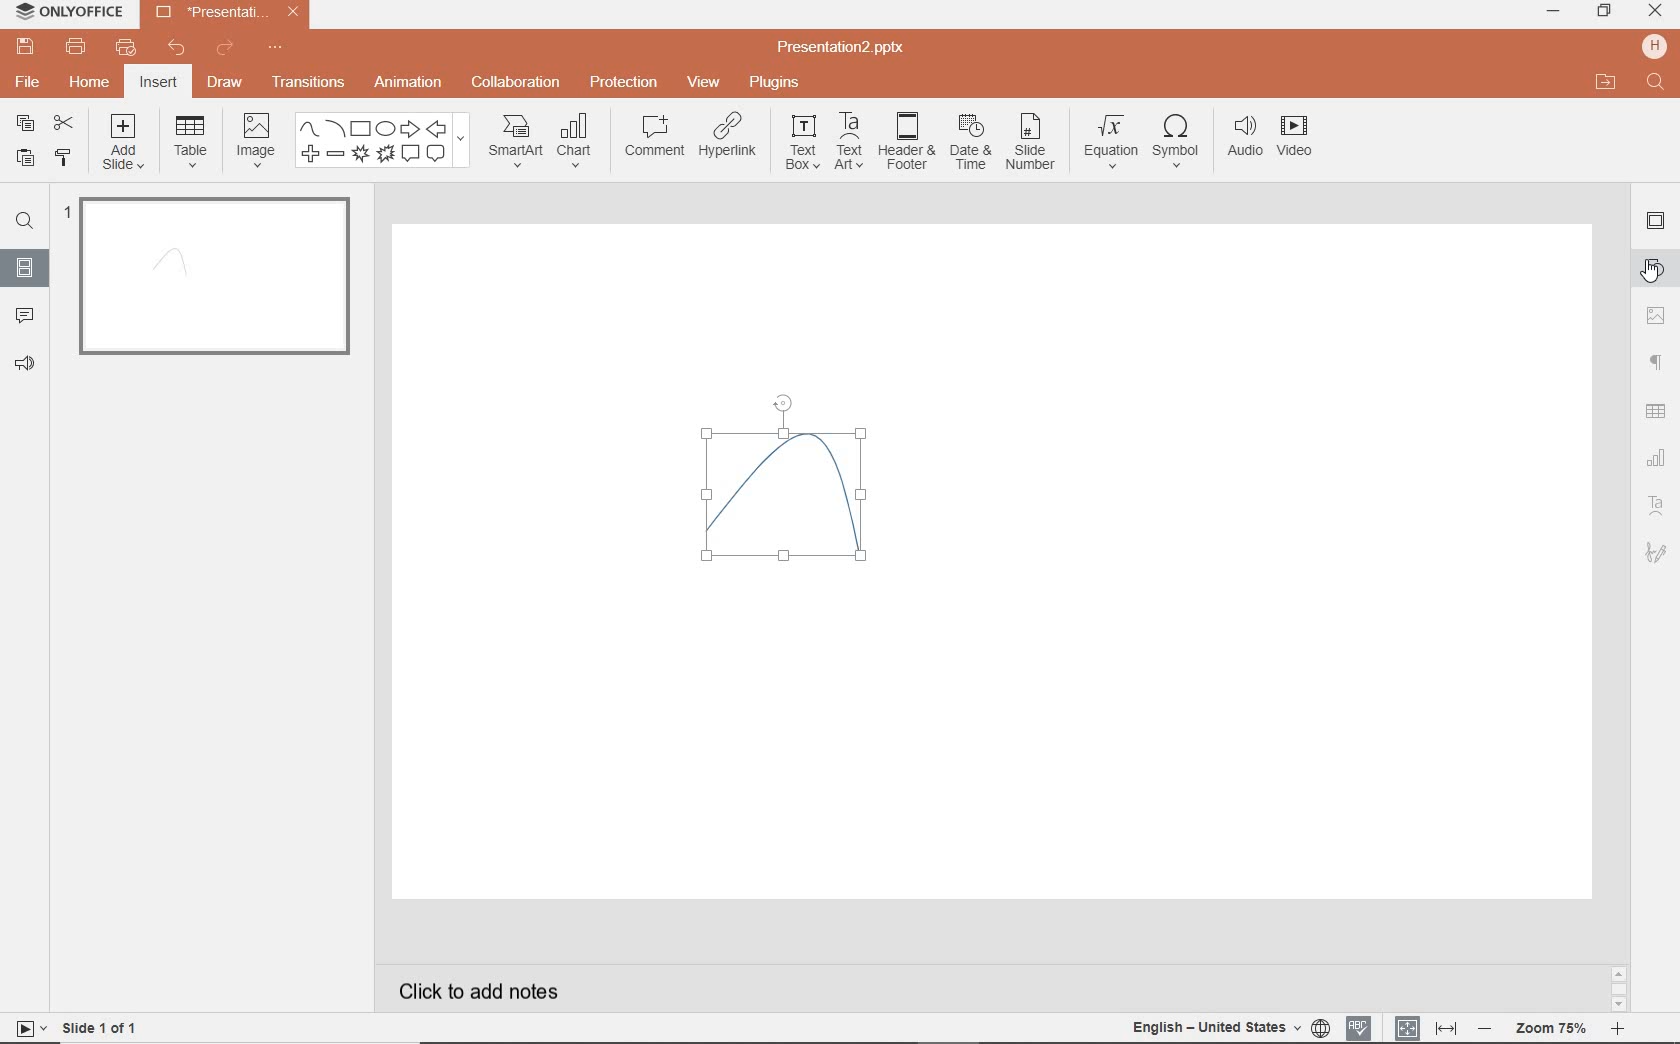 This screenshot has height=1044, width=1680. What do you see at coordinates (24, 364) in the screenshot?
I see `FEEDBACK & SUPPORT` at bounding box center [24, 364].